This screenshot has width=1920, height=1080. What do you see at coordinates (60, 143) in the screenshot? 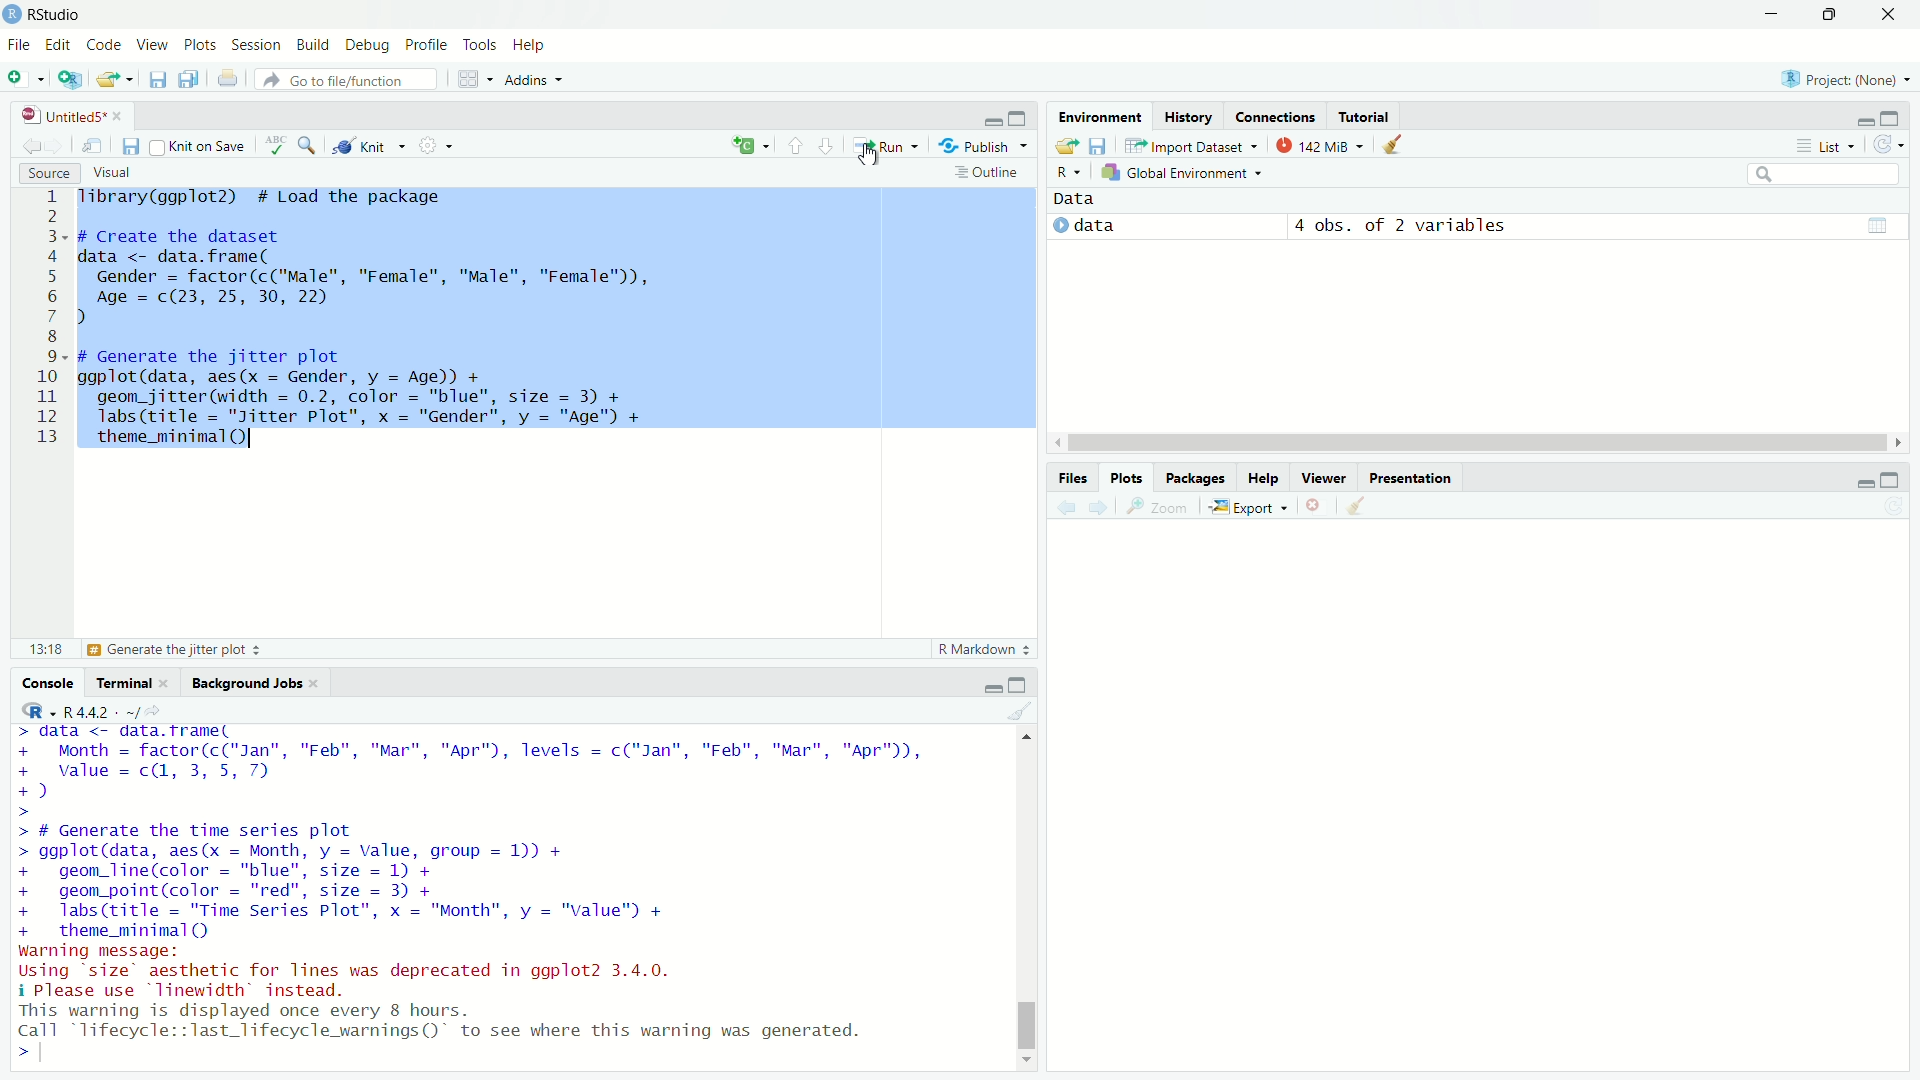
I see `go forward to next source location` at bounding box center [60, 143].